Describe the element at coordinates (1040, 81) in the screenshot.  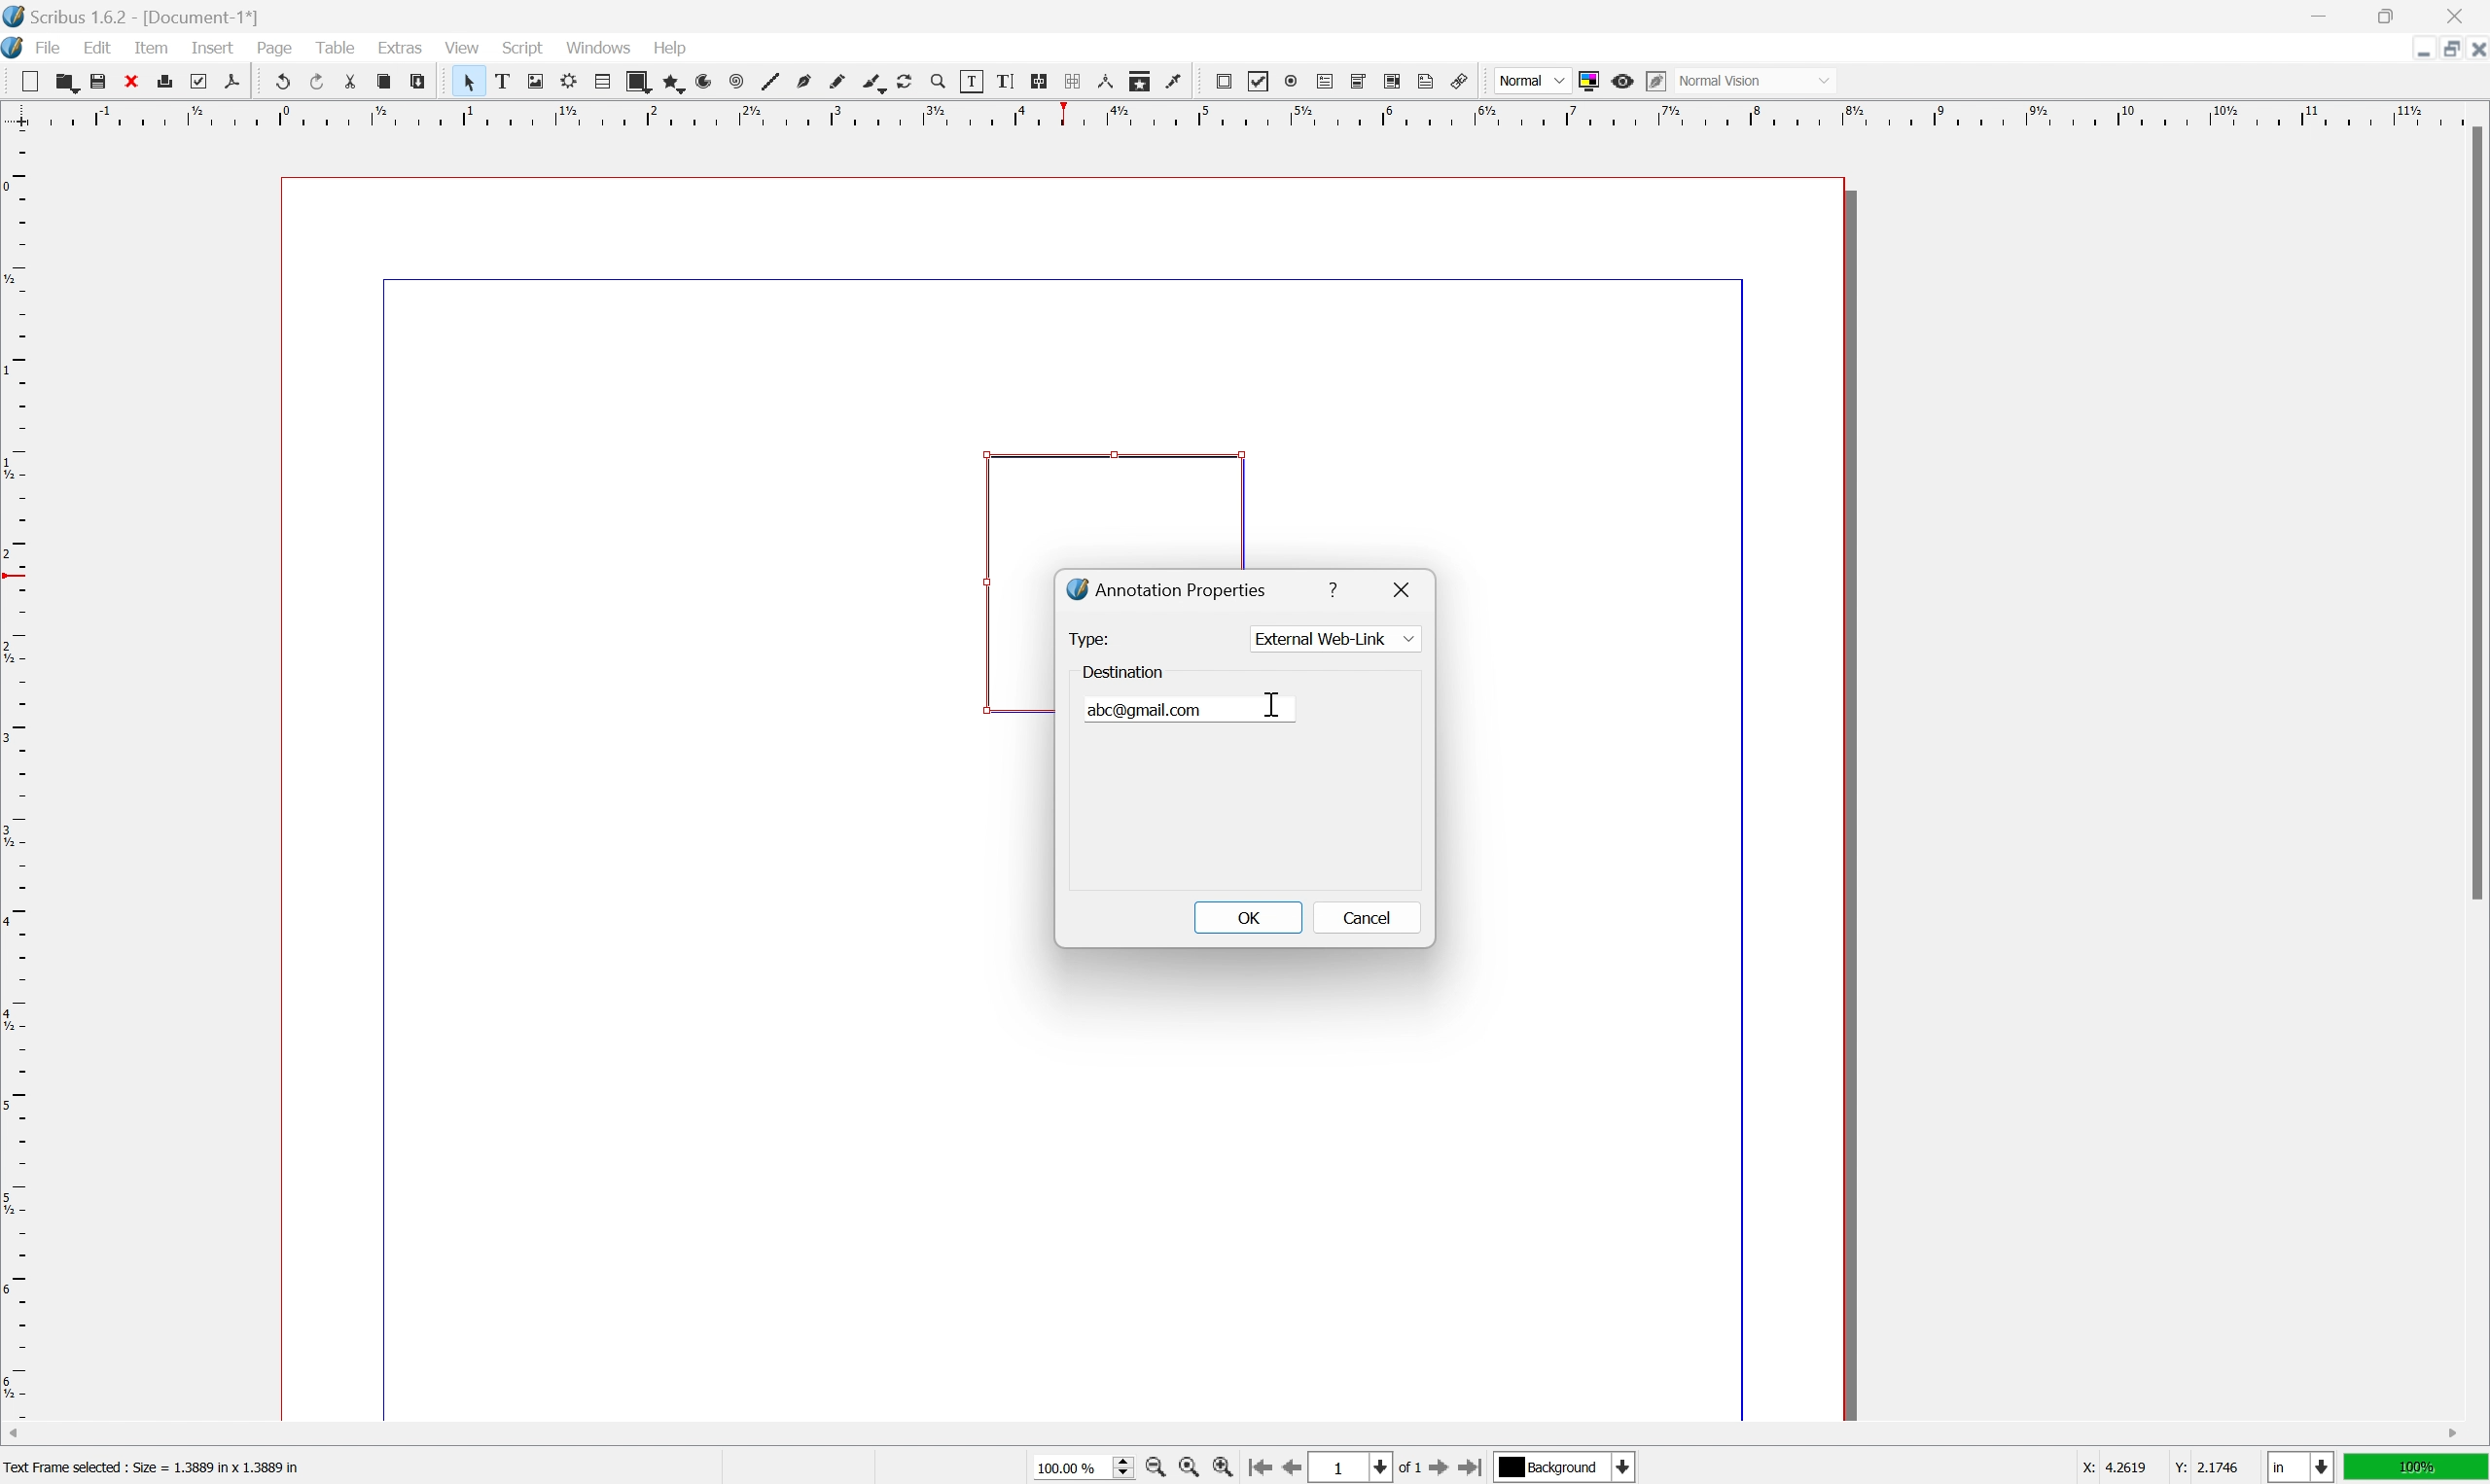
I see `link text frames` at that location.